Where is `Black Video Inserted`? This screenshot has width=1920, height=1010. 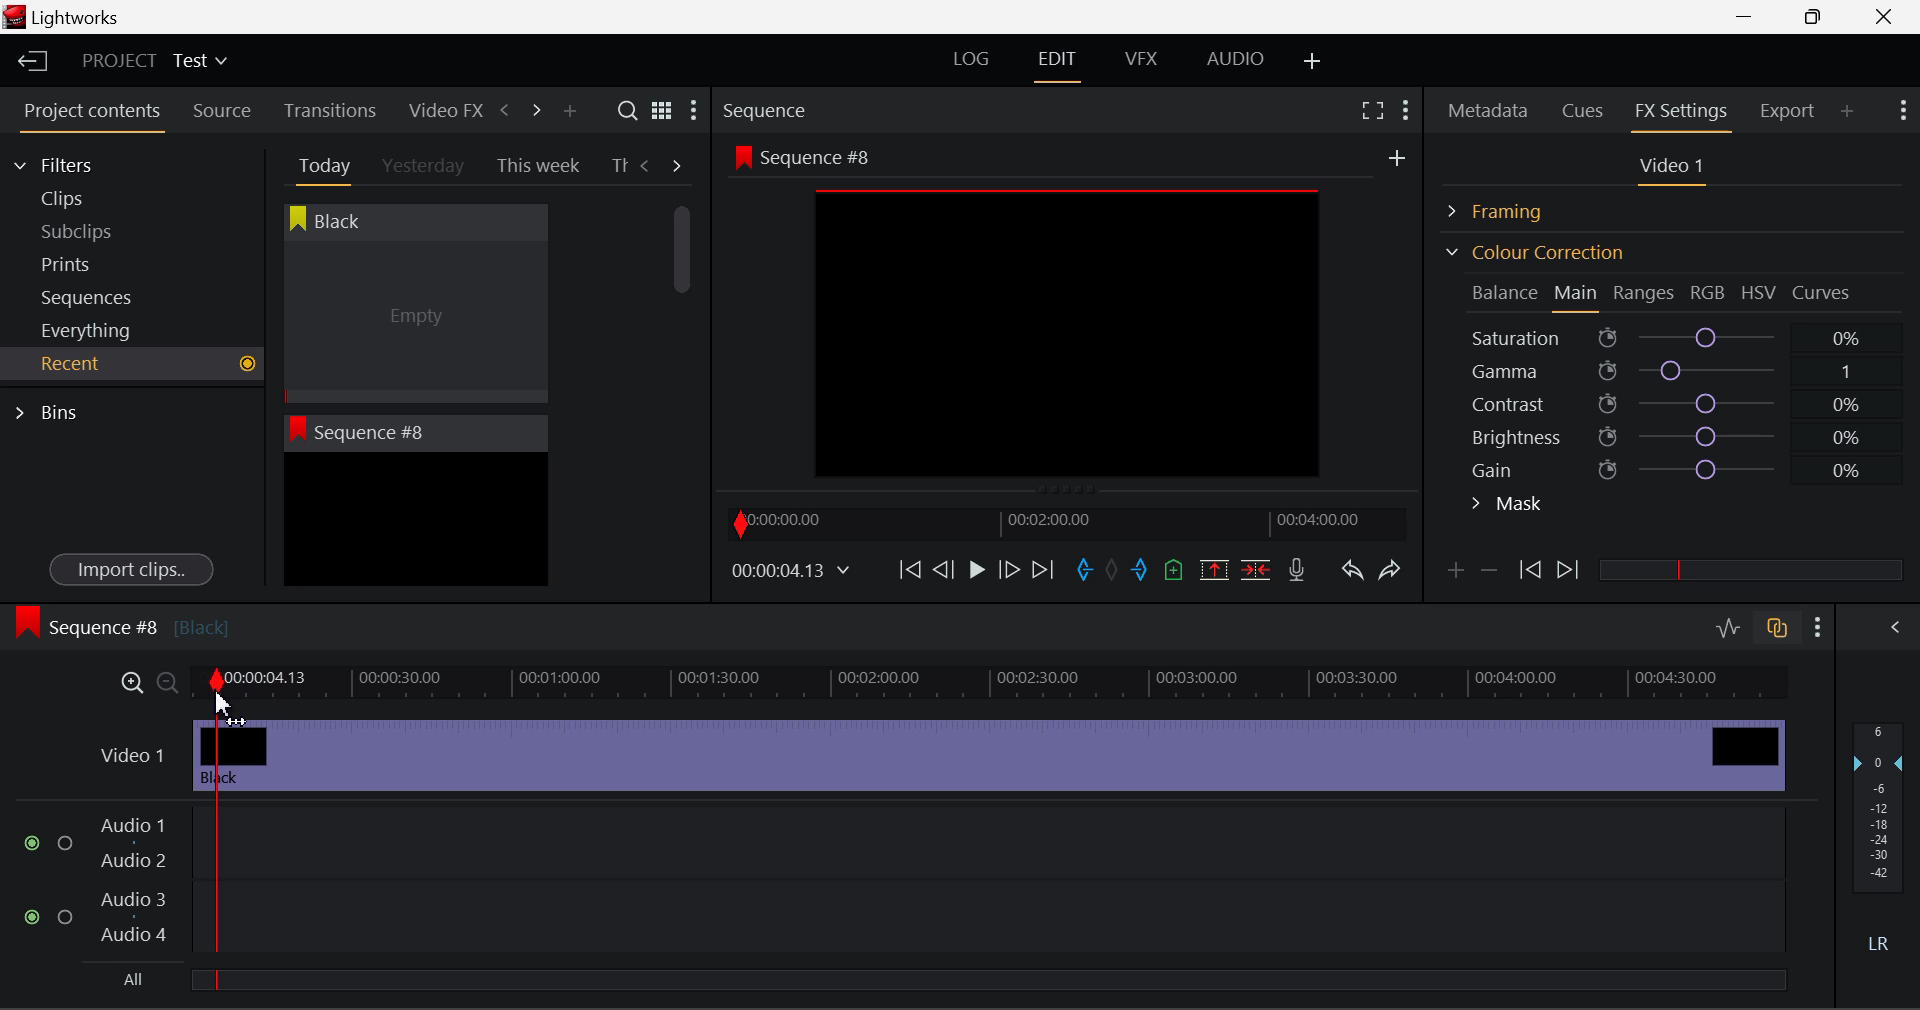 Black Video Inserted is located at coordinates (989, 753).